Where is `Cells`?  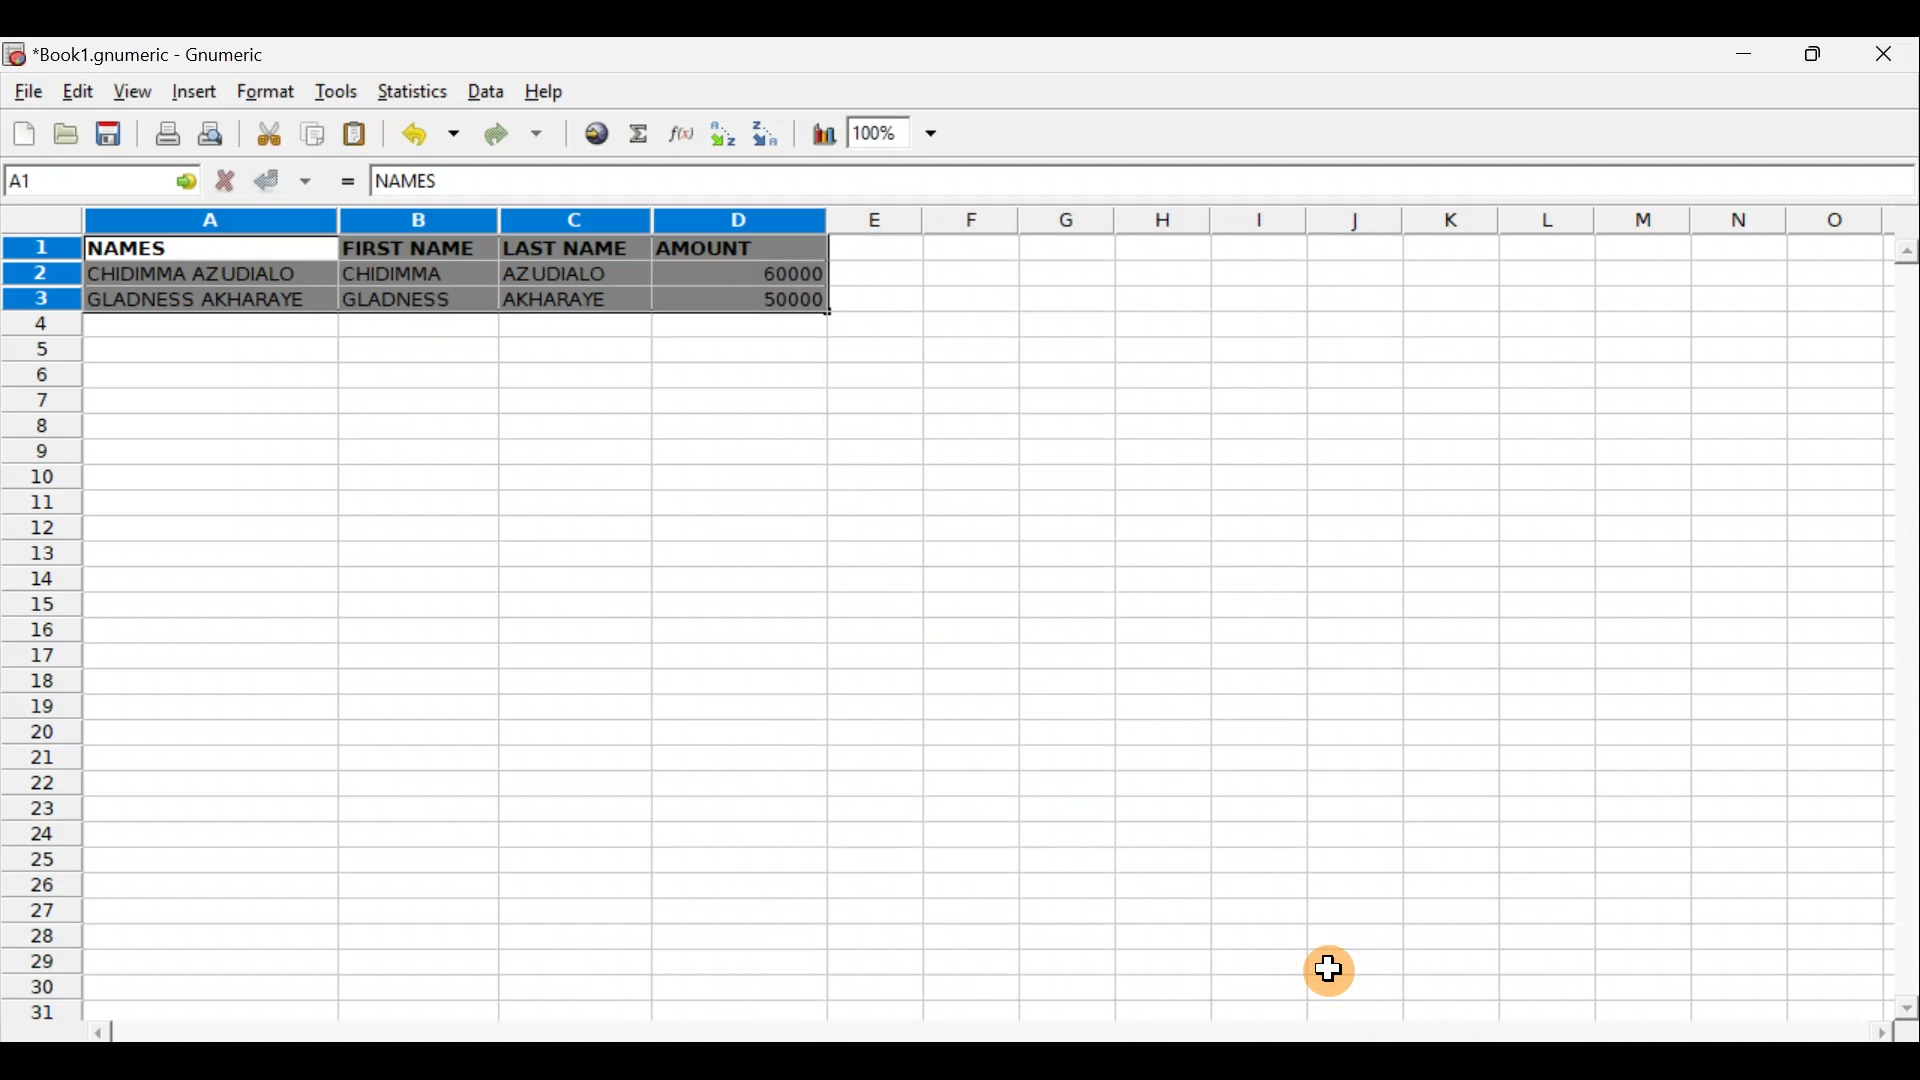
Cells is located at coordinates (972, 667).